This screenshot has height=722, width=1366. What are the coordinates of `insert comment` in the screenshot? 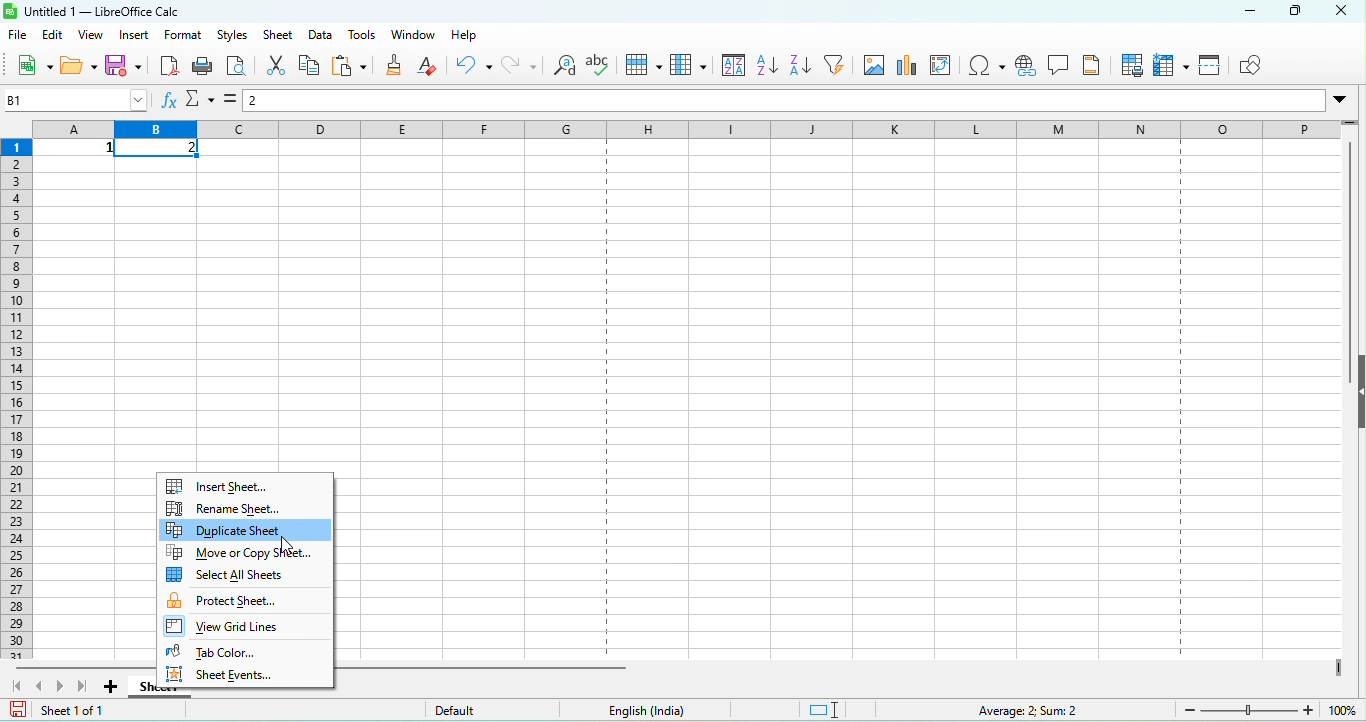 It's located at (1063, 68).